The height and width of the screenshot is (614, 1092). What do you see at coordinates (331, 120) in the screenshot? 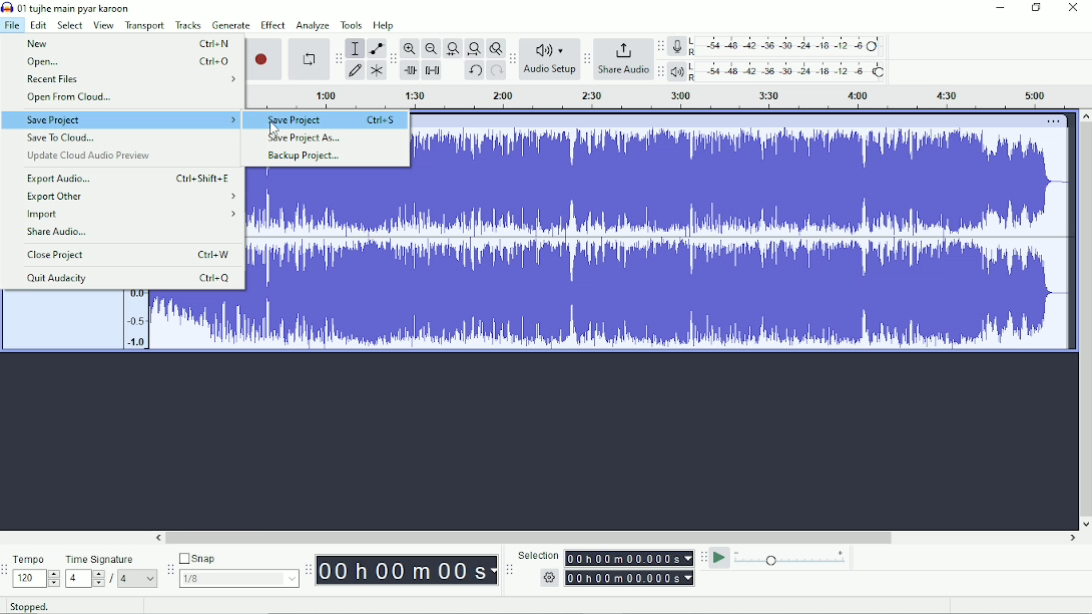
I see `Save Project` at bounding box center [331, 120].